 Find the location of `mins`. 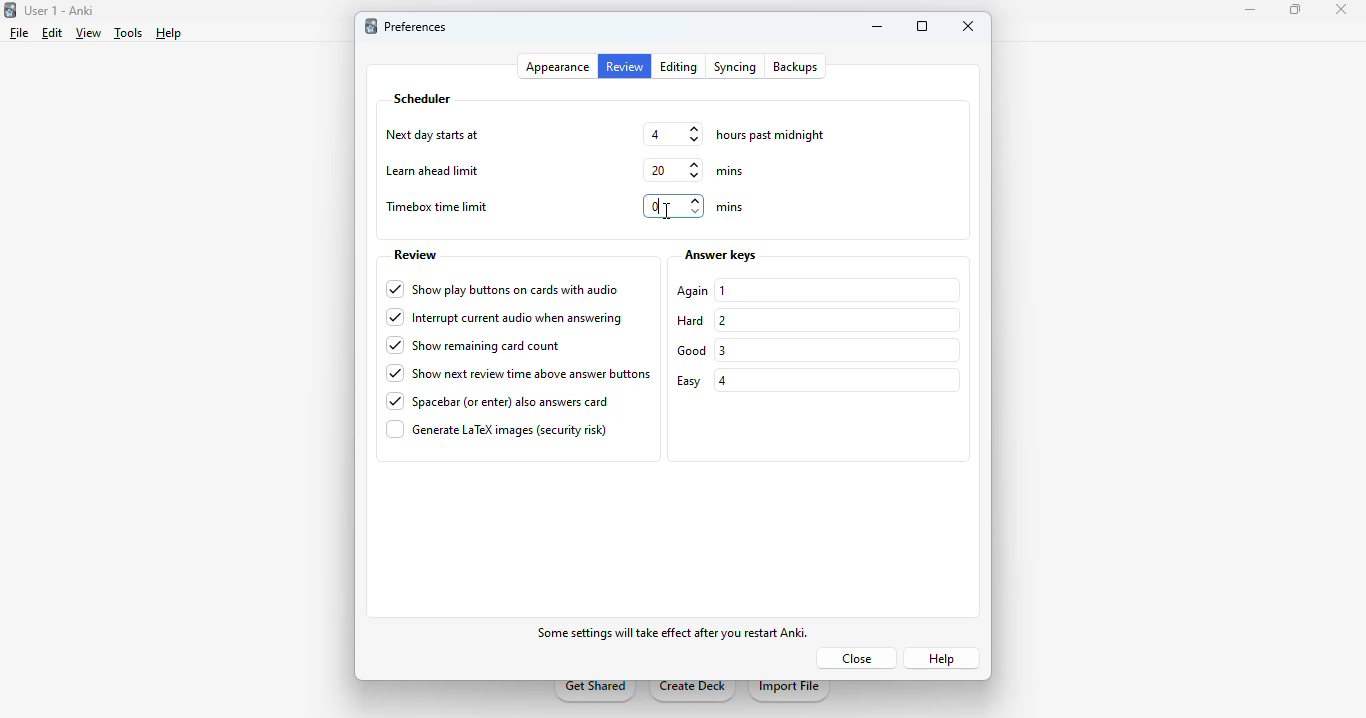

mins is located at coordinates (728, 207).